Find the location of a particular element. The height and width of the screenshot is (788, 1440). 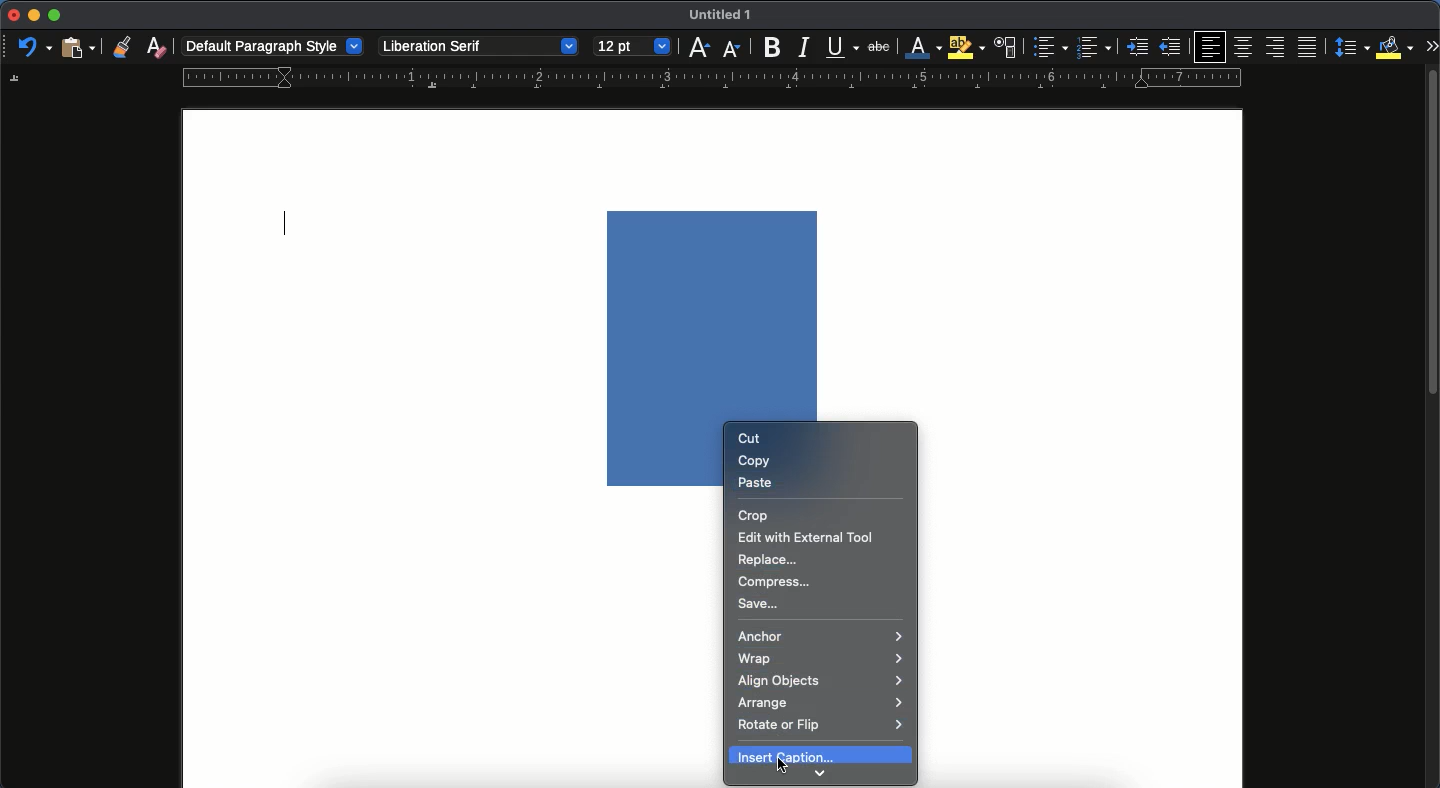

scroll is located at coordinates (1431, 425).